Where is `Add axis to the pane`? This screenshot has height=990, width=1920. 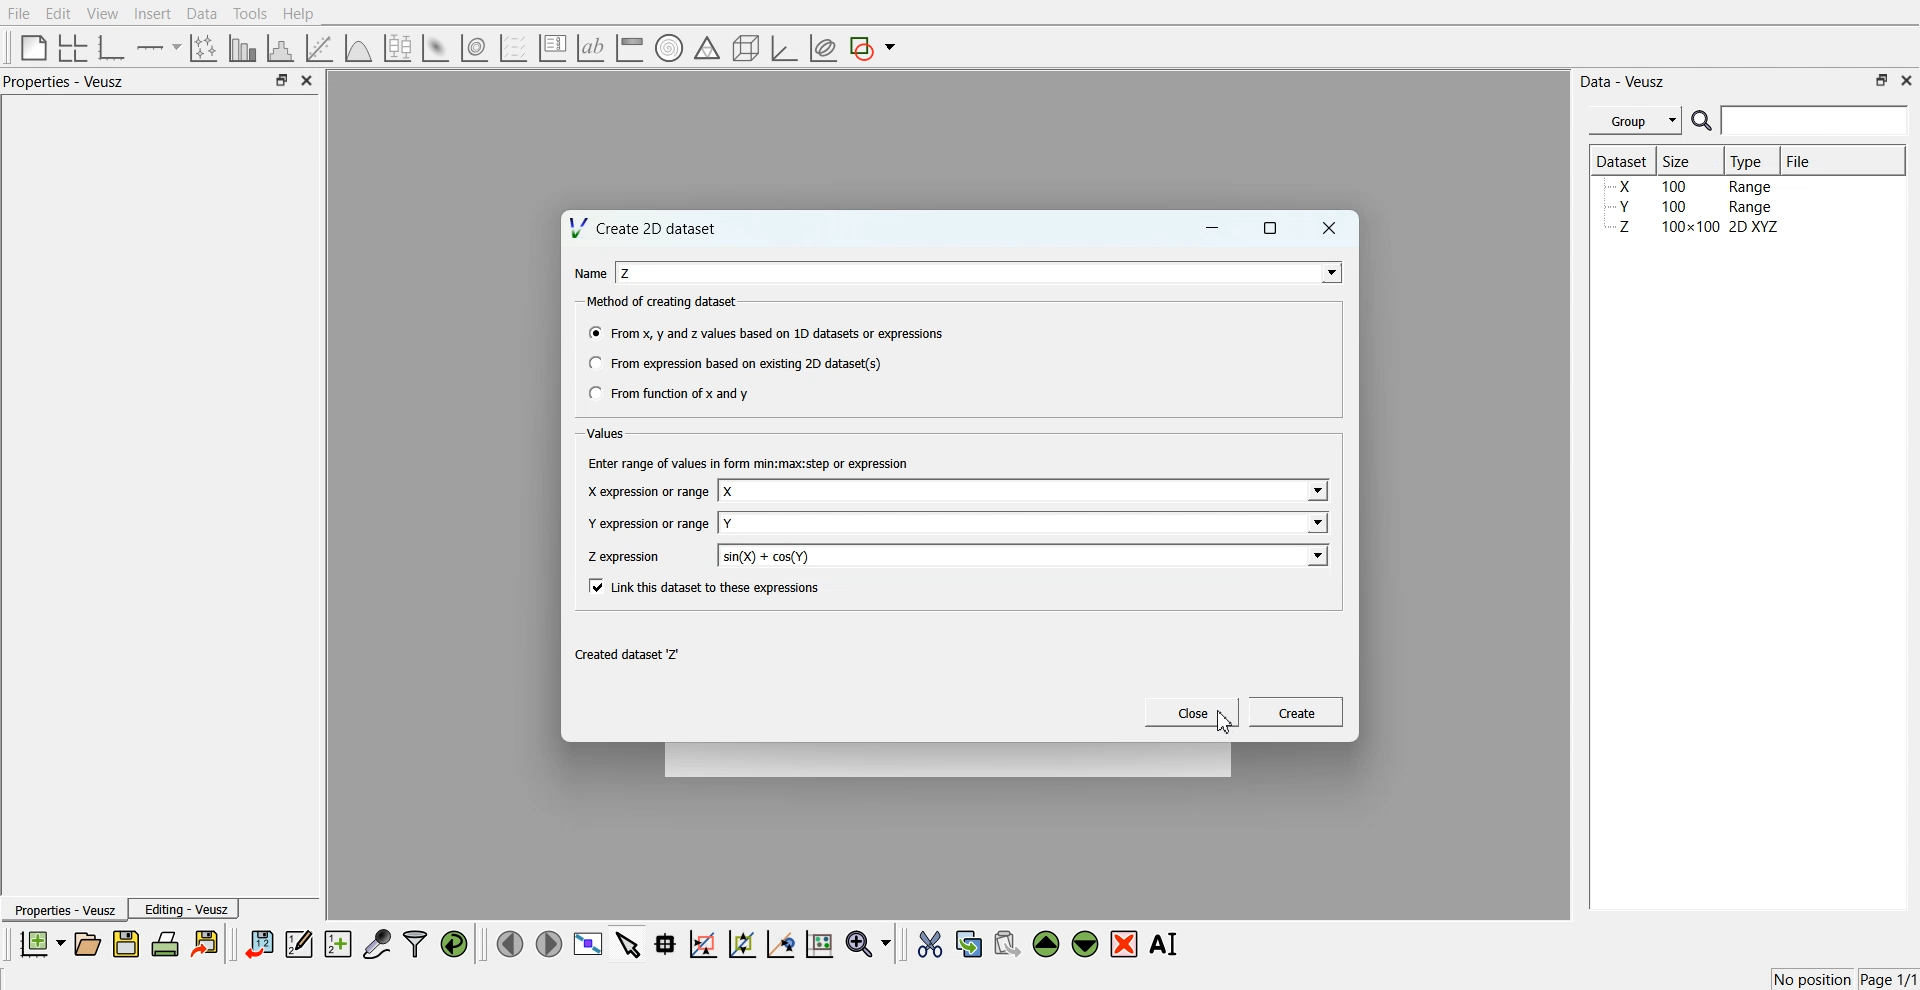
Add axis to the pane is located at coordinates (158, 49).